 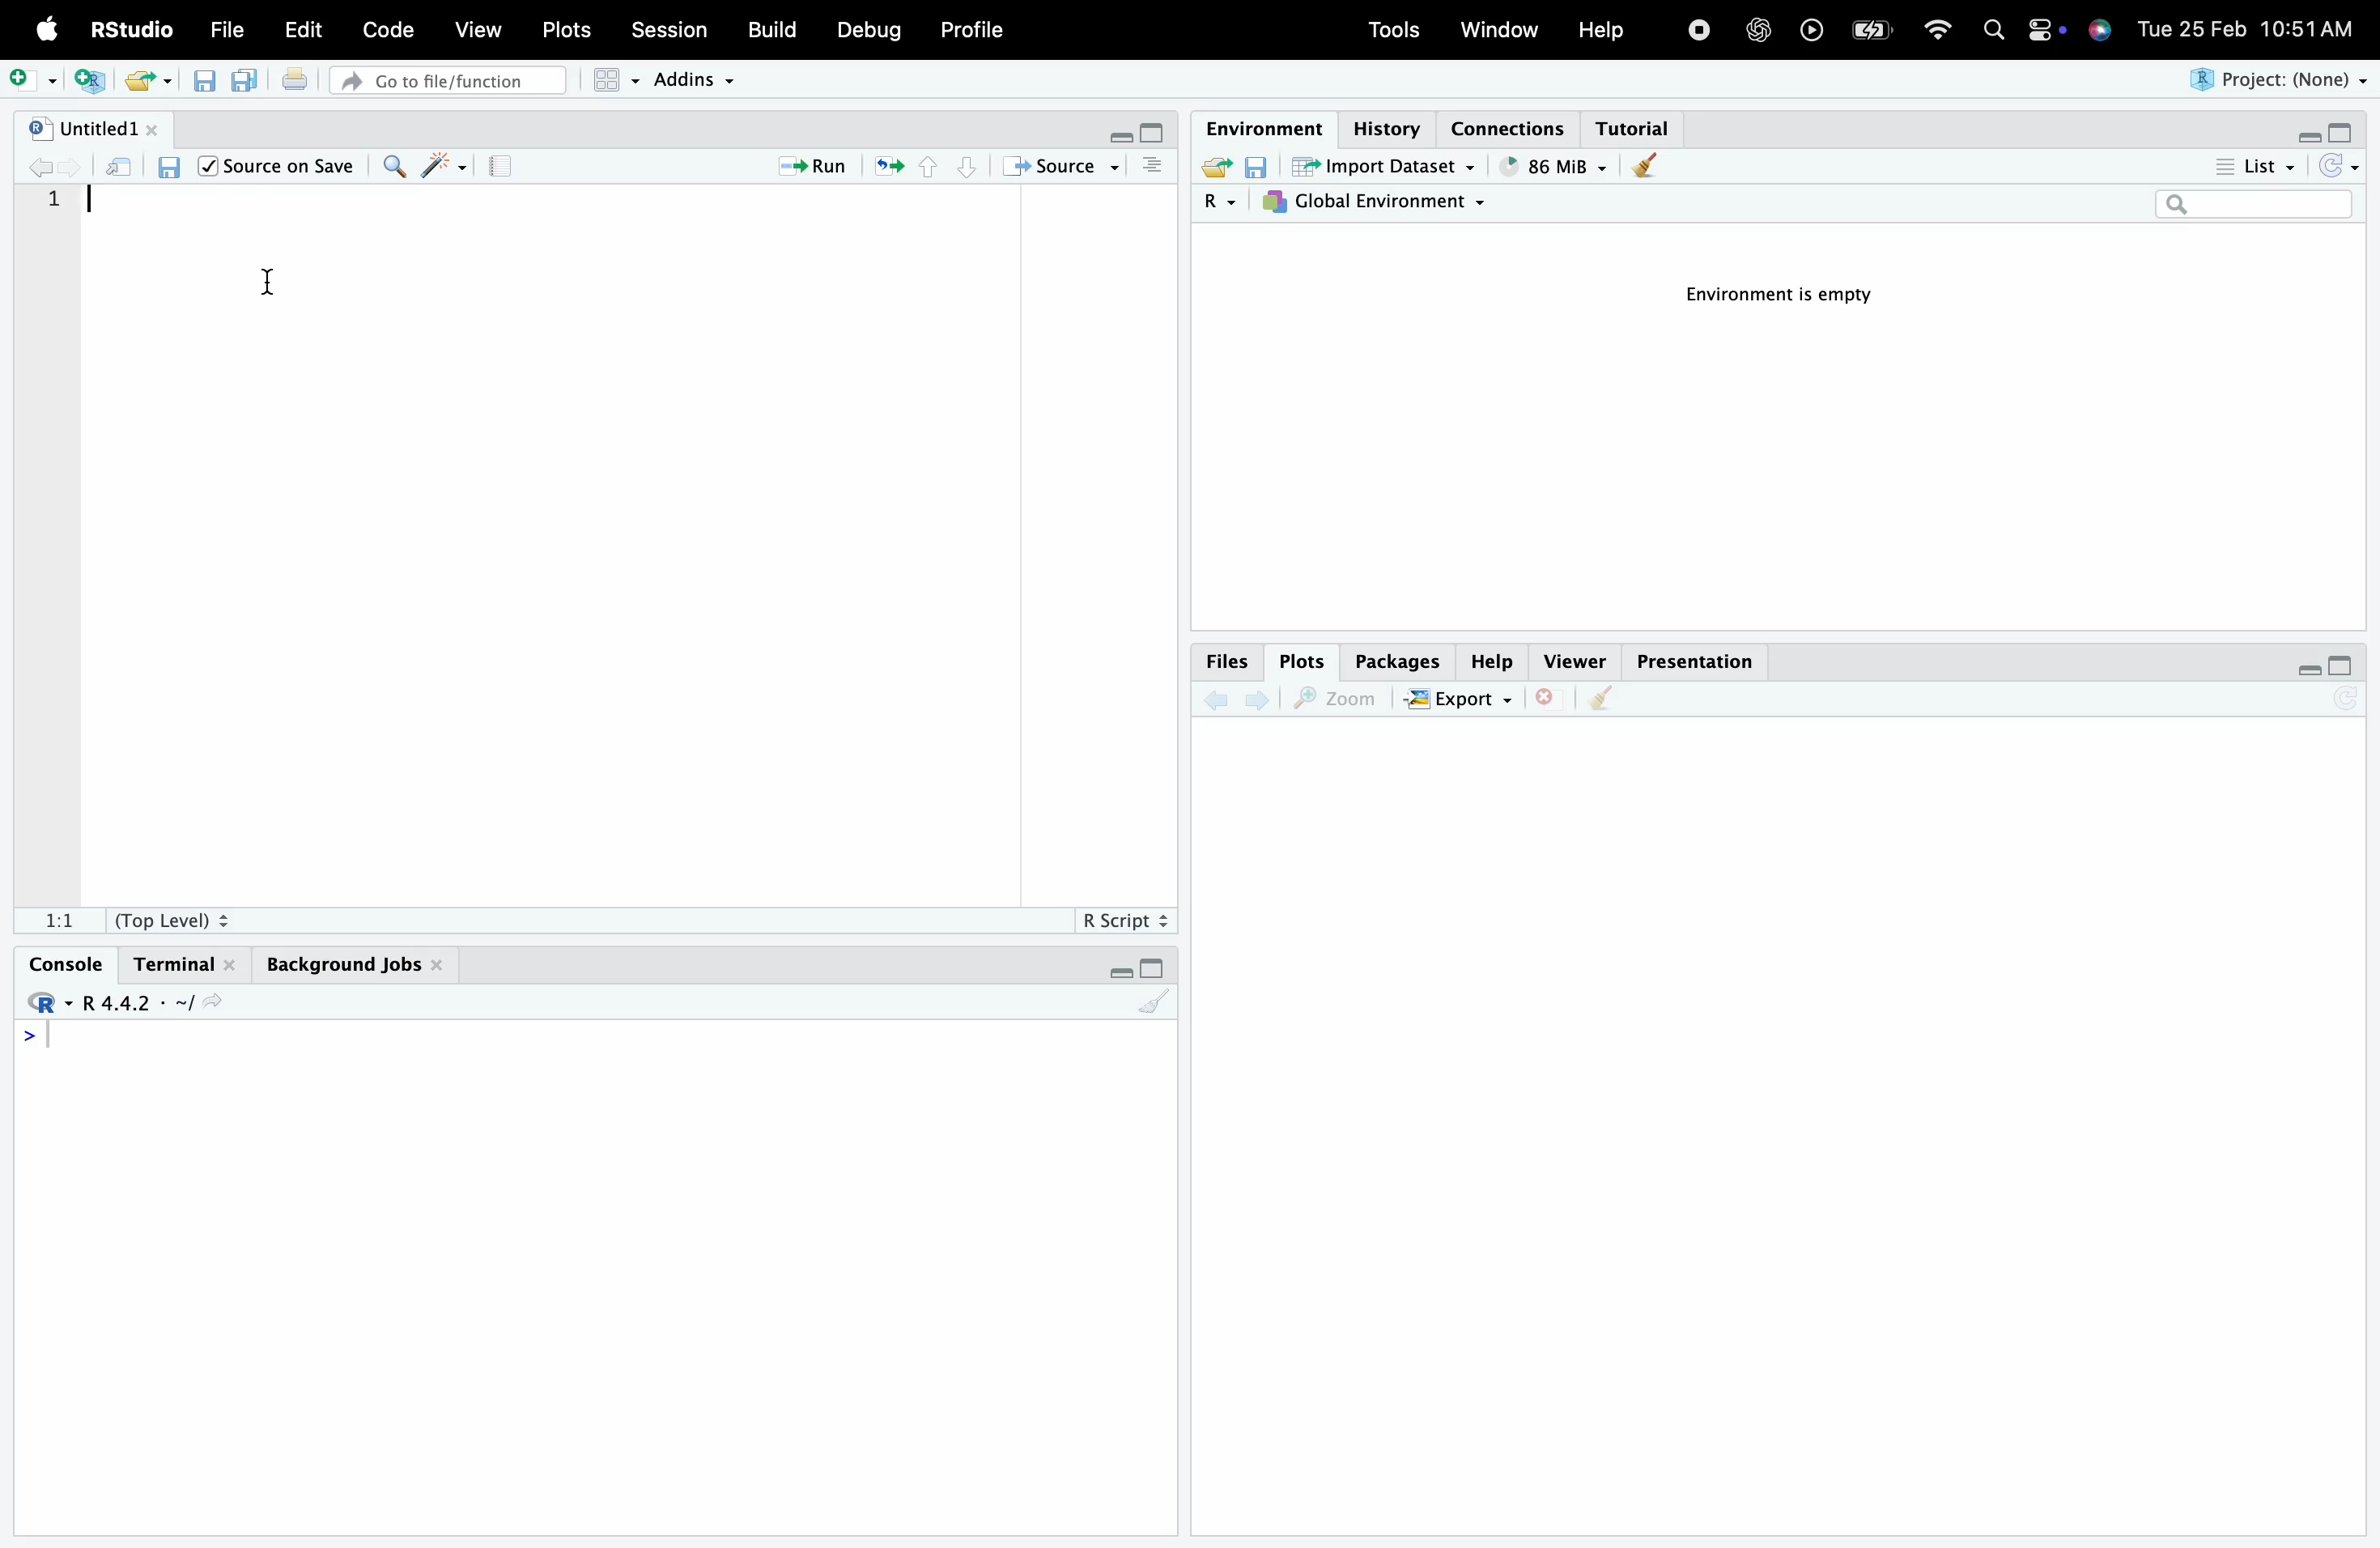 I want to click on R Script +, so click(x=1122, y=918).